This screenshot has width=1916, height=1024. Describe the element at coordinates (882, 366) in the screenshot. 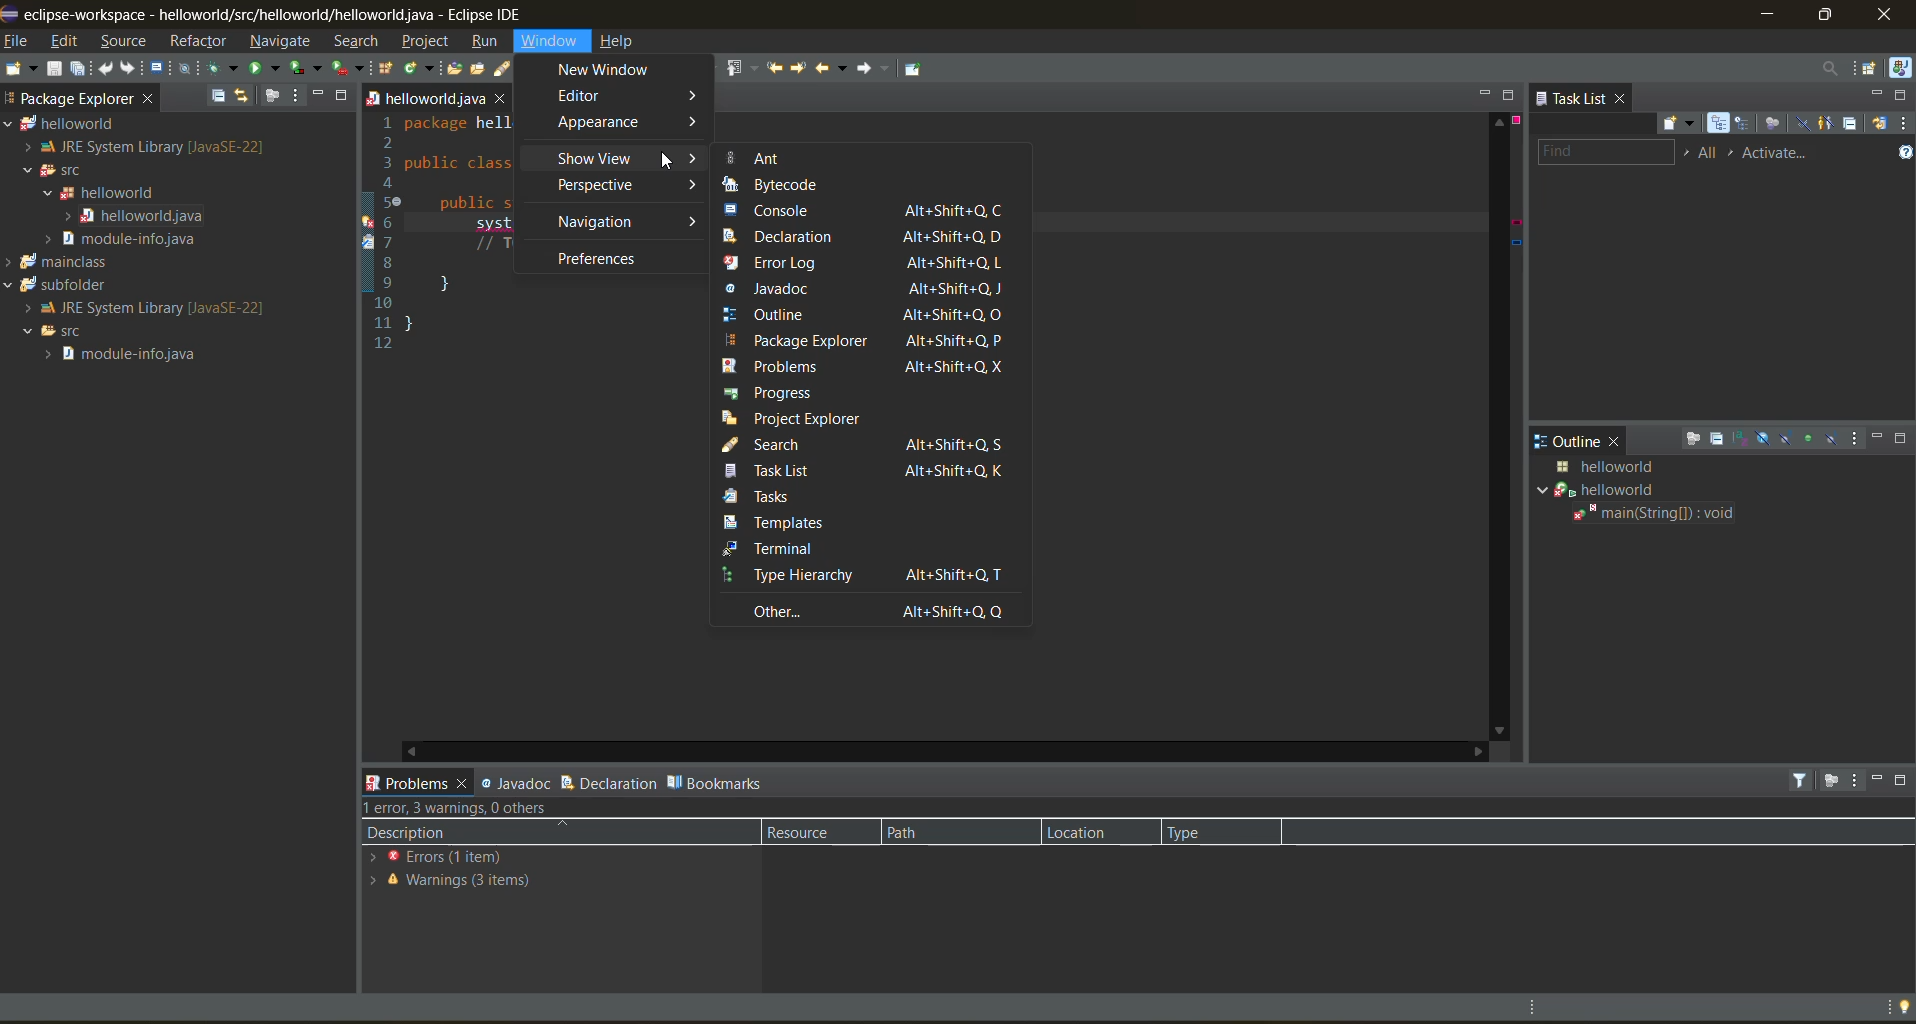

I see `problems` at that location.